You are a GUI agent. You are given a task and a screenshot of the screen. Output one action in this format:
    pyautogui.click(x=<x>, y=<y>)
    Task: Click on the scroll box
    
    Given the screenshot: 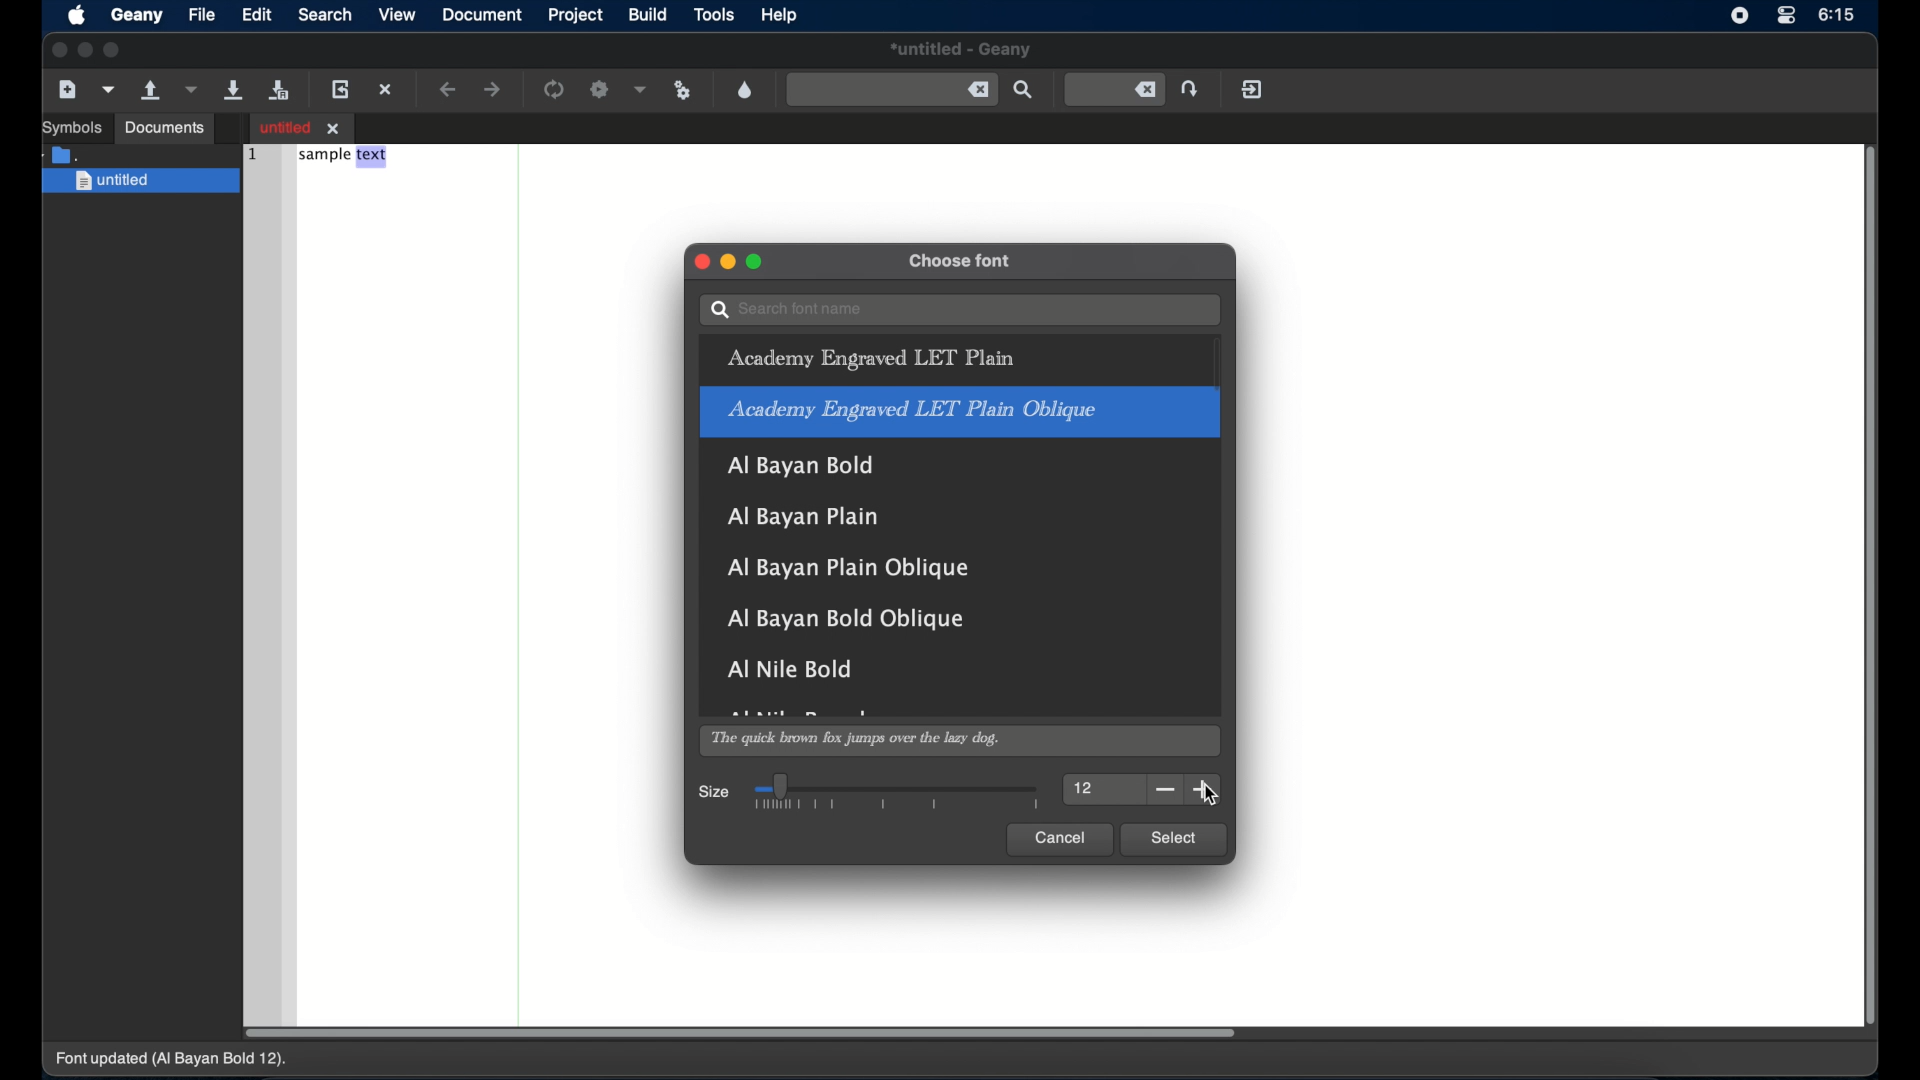 What is the action you would take?
    pyautogui.click(x=740, y=1033)
    